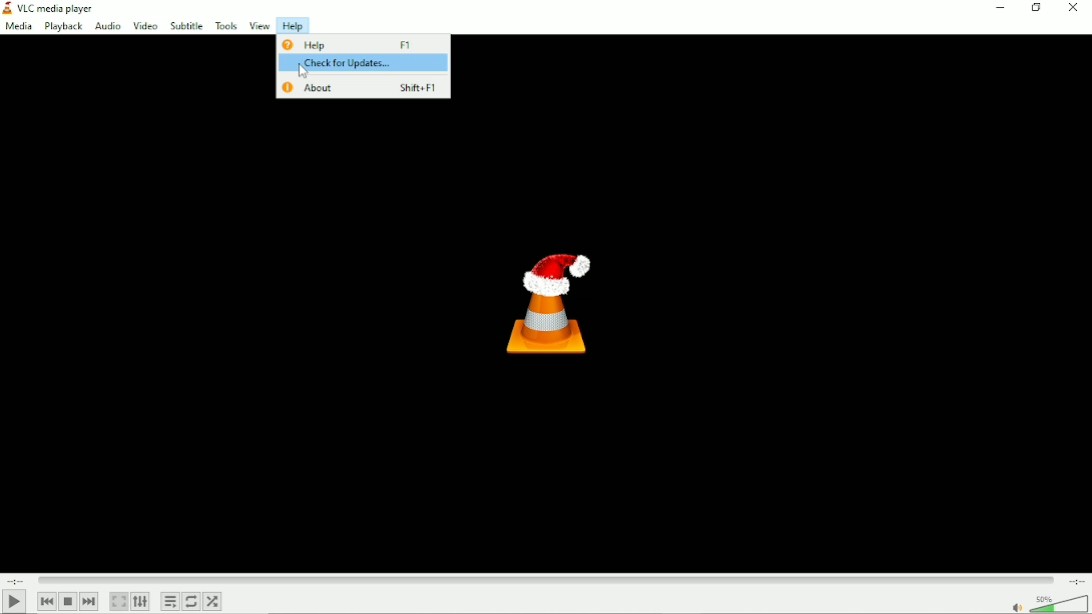  I want to click on Check for updates, so click(364, 63).